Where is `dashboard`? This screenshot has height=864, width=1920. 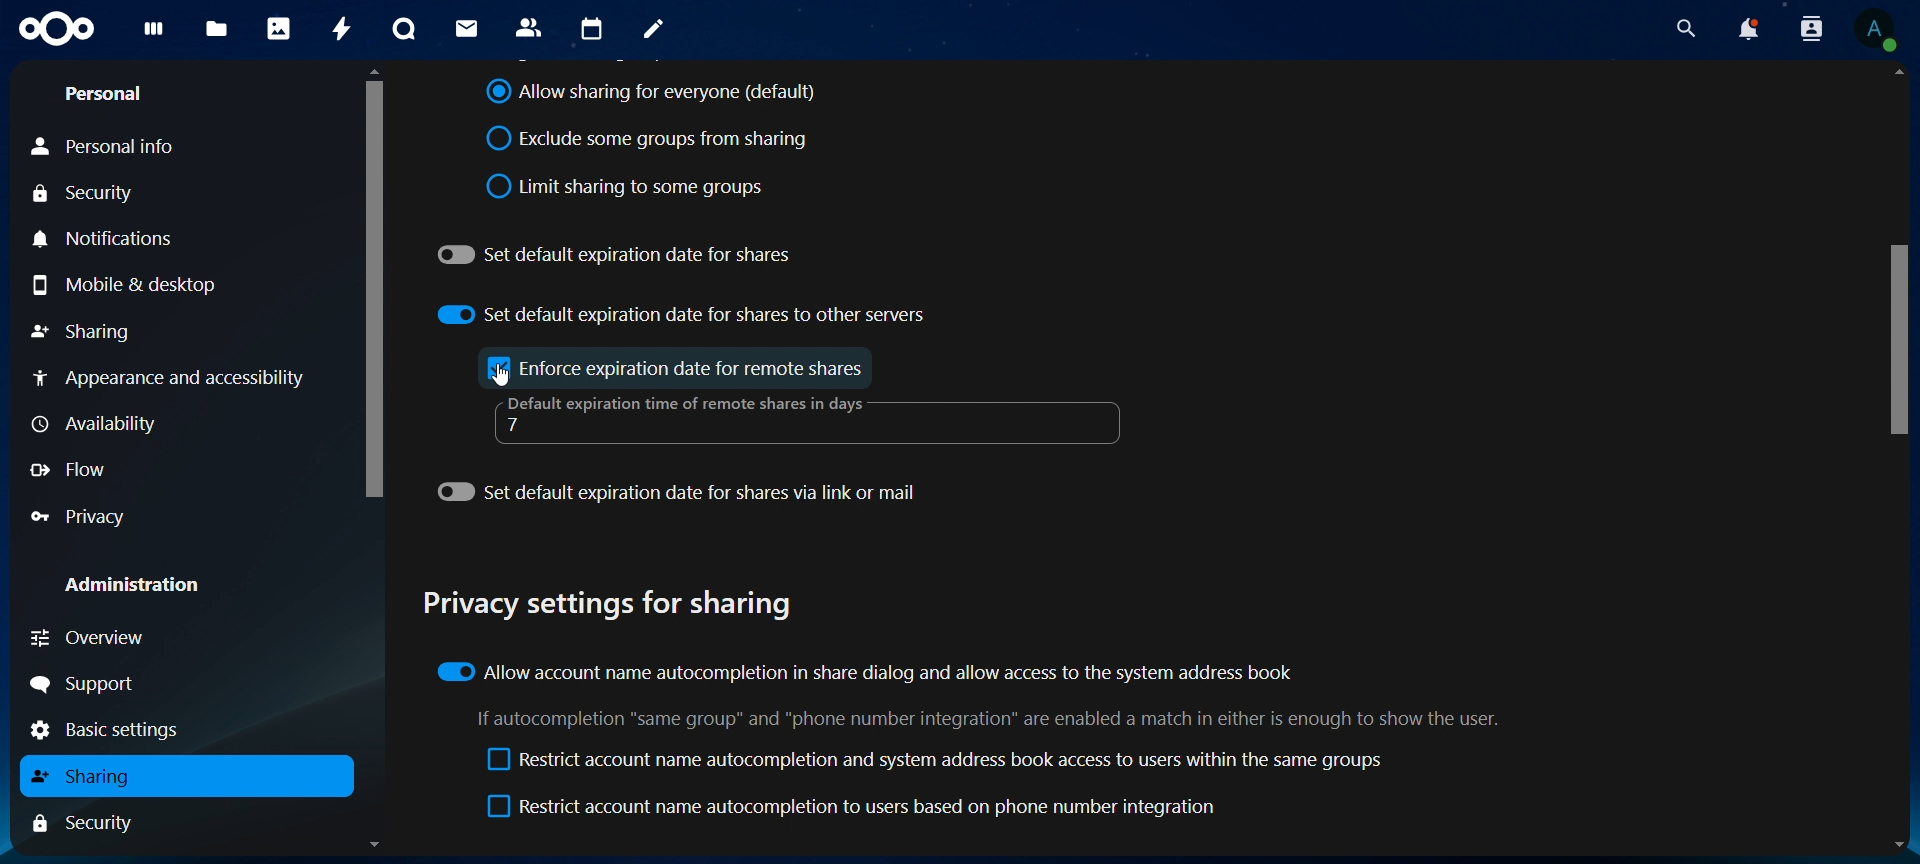 dashboard is located at coordinates (151, 35).